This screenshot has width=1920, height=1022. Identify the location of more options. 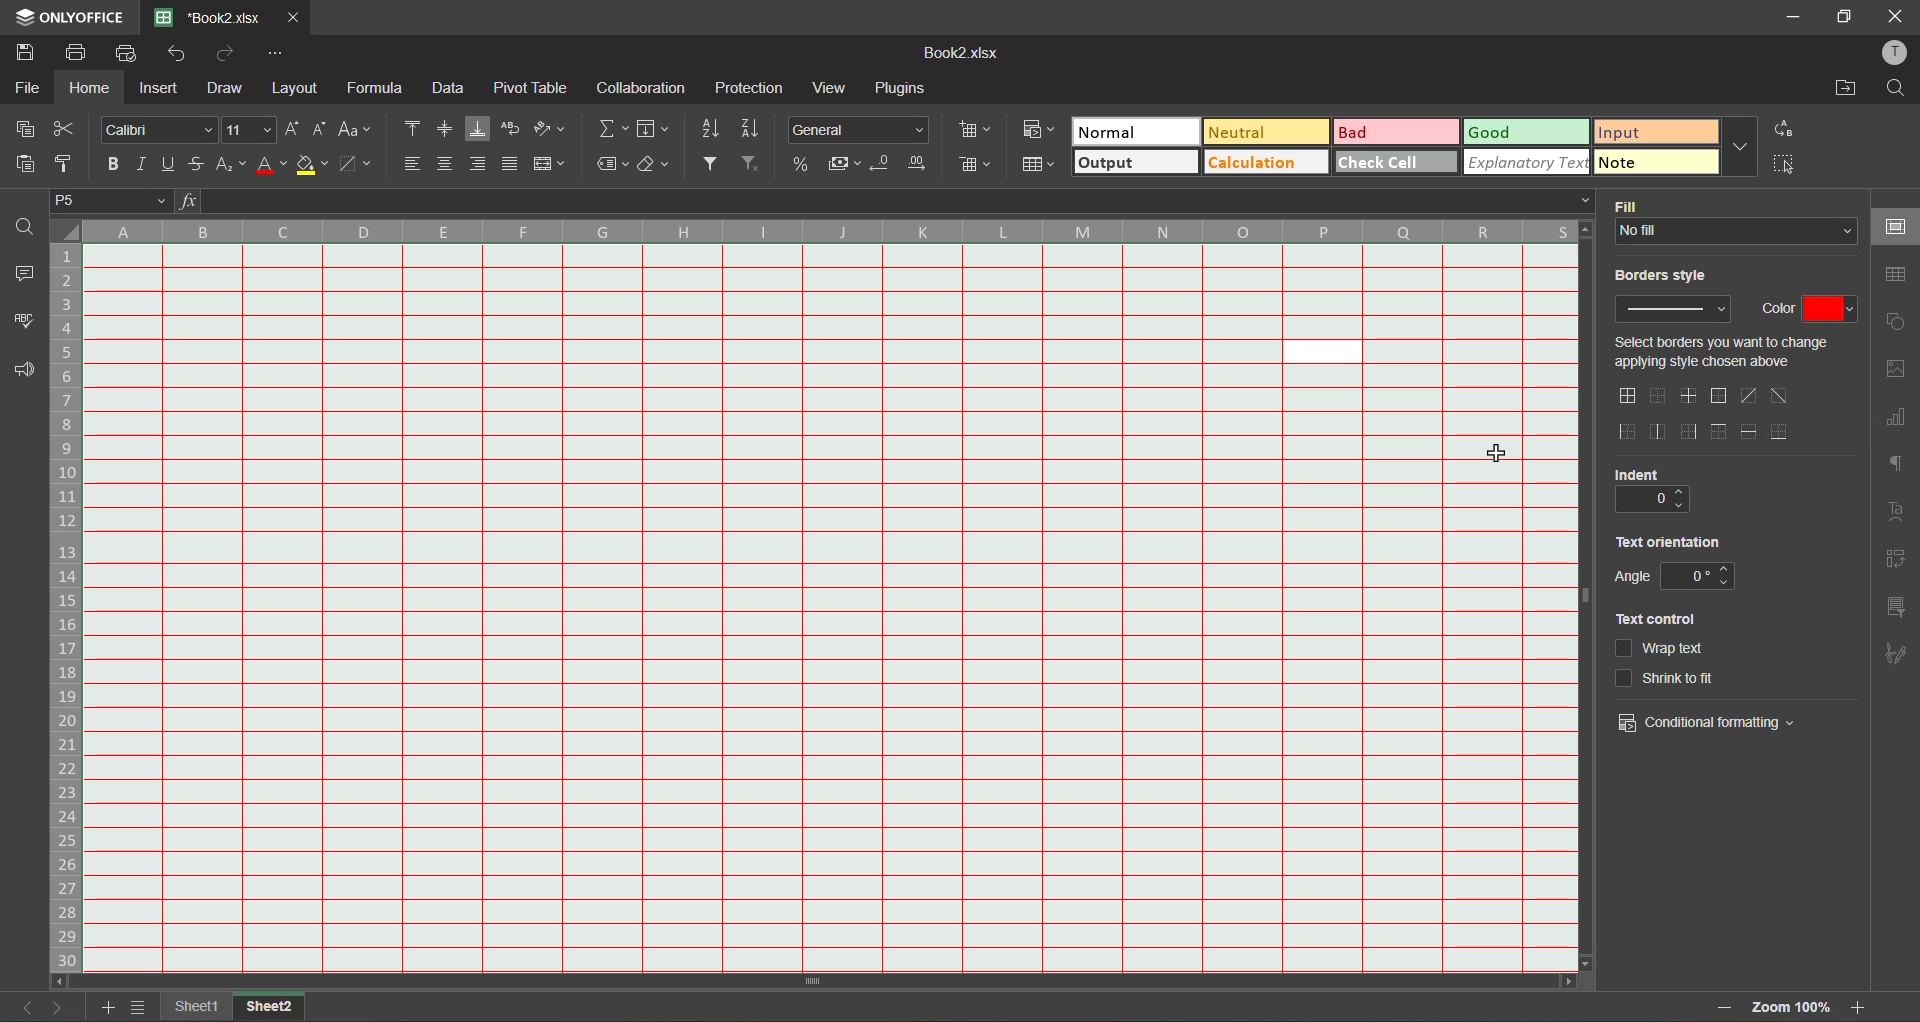
(1735, 147).